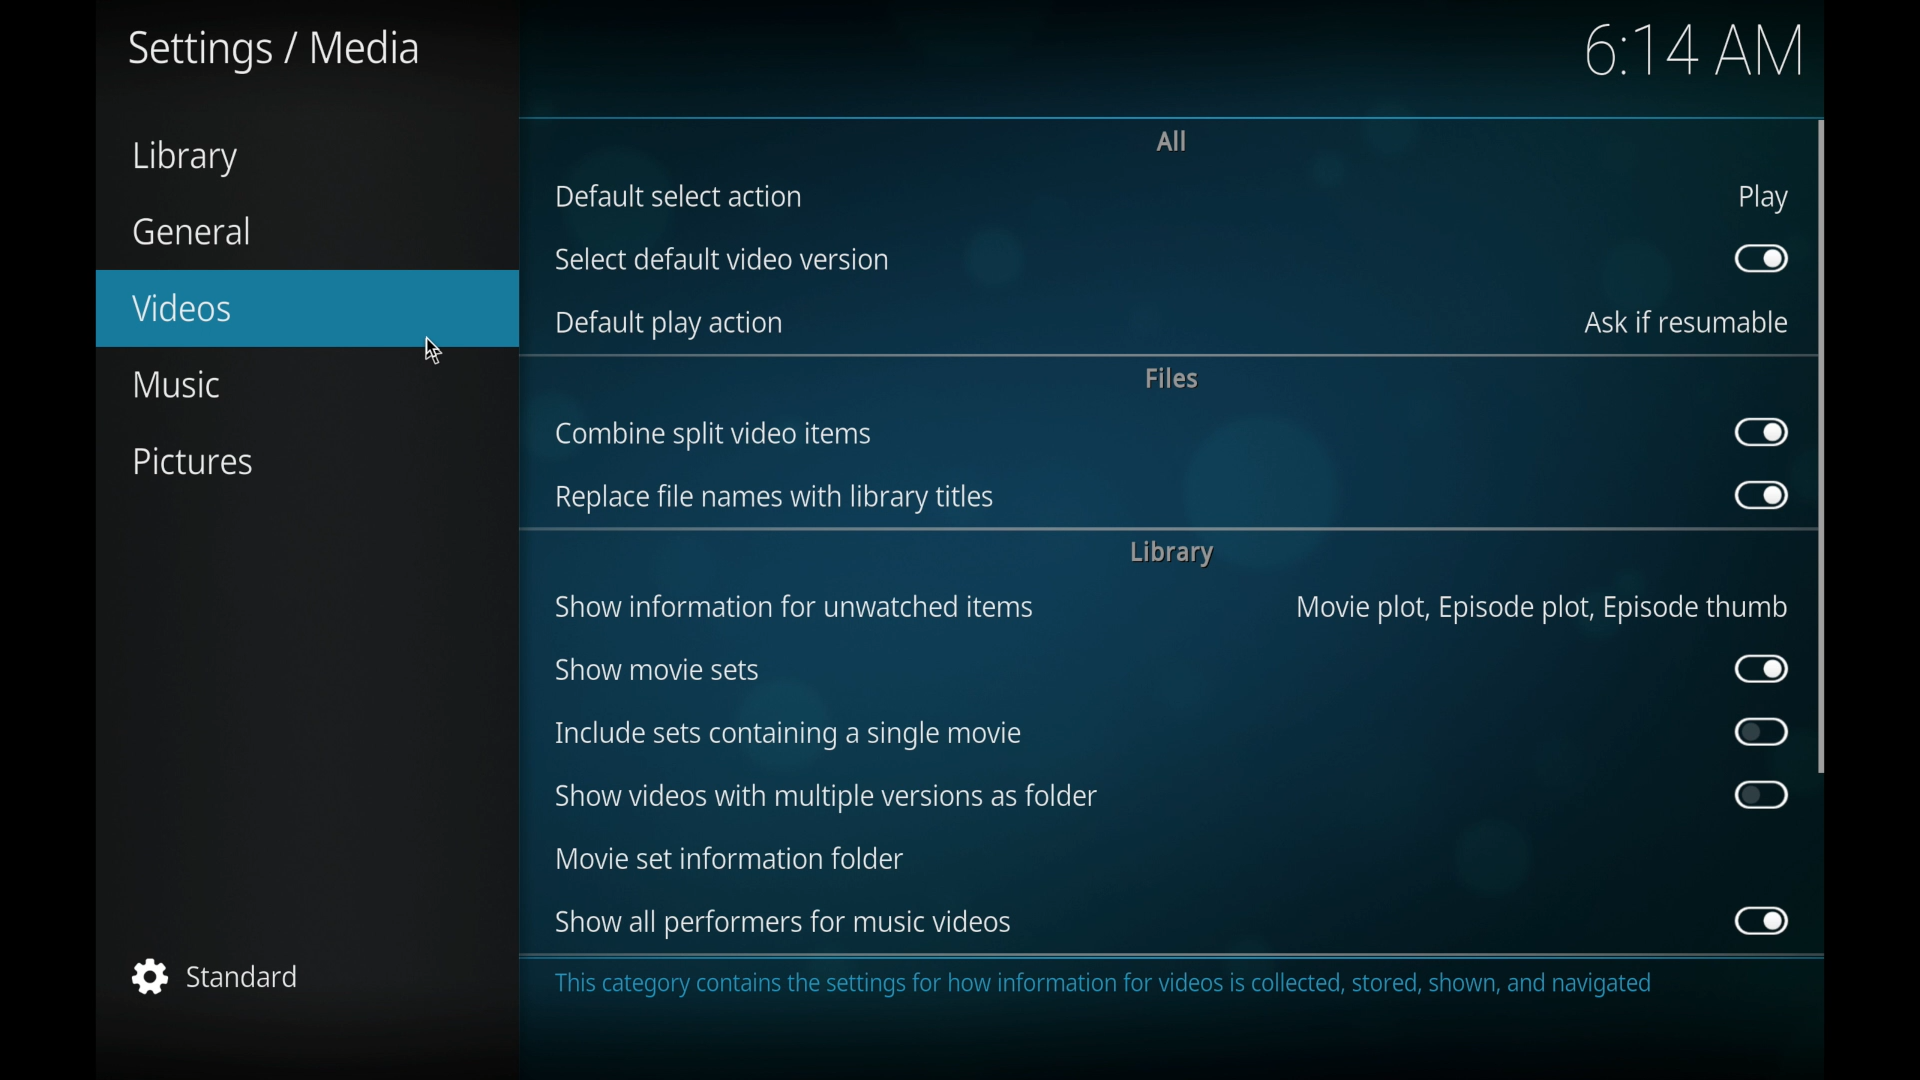 Image resolution: width=1920 pixels, height=1080 pixels. I want to click on show information, so click(794, 607).